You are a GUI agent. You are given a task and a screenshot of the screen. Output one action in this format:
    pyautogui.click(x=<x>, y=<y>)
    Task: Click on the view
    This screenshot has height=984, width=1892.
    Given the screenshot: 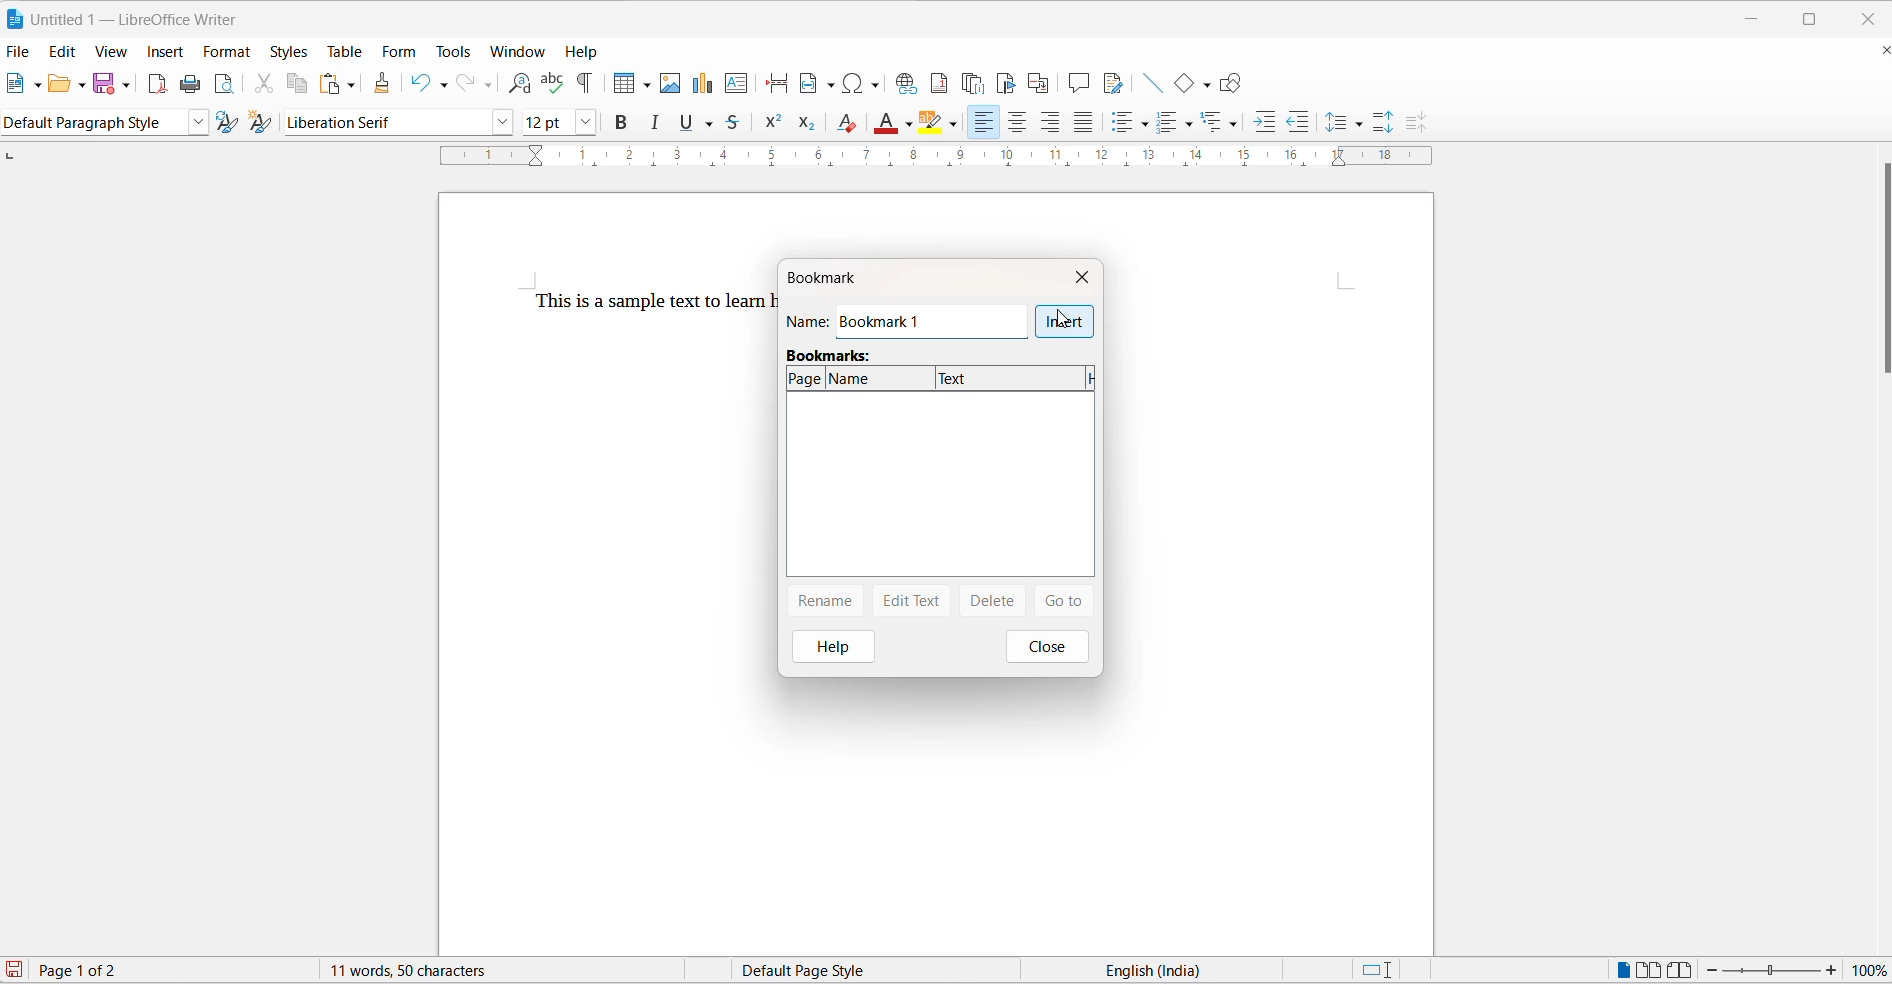 What is the action you would take?
    pyautogui.click(x=114, y=53)
    